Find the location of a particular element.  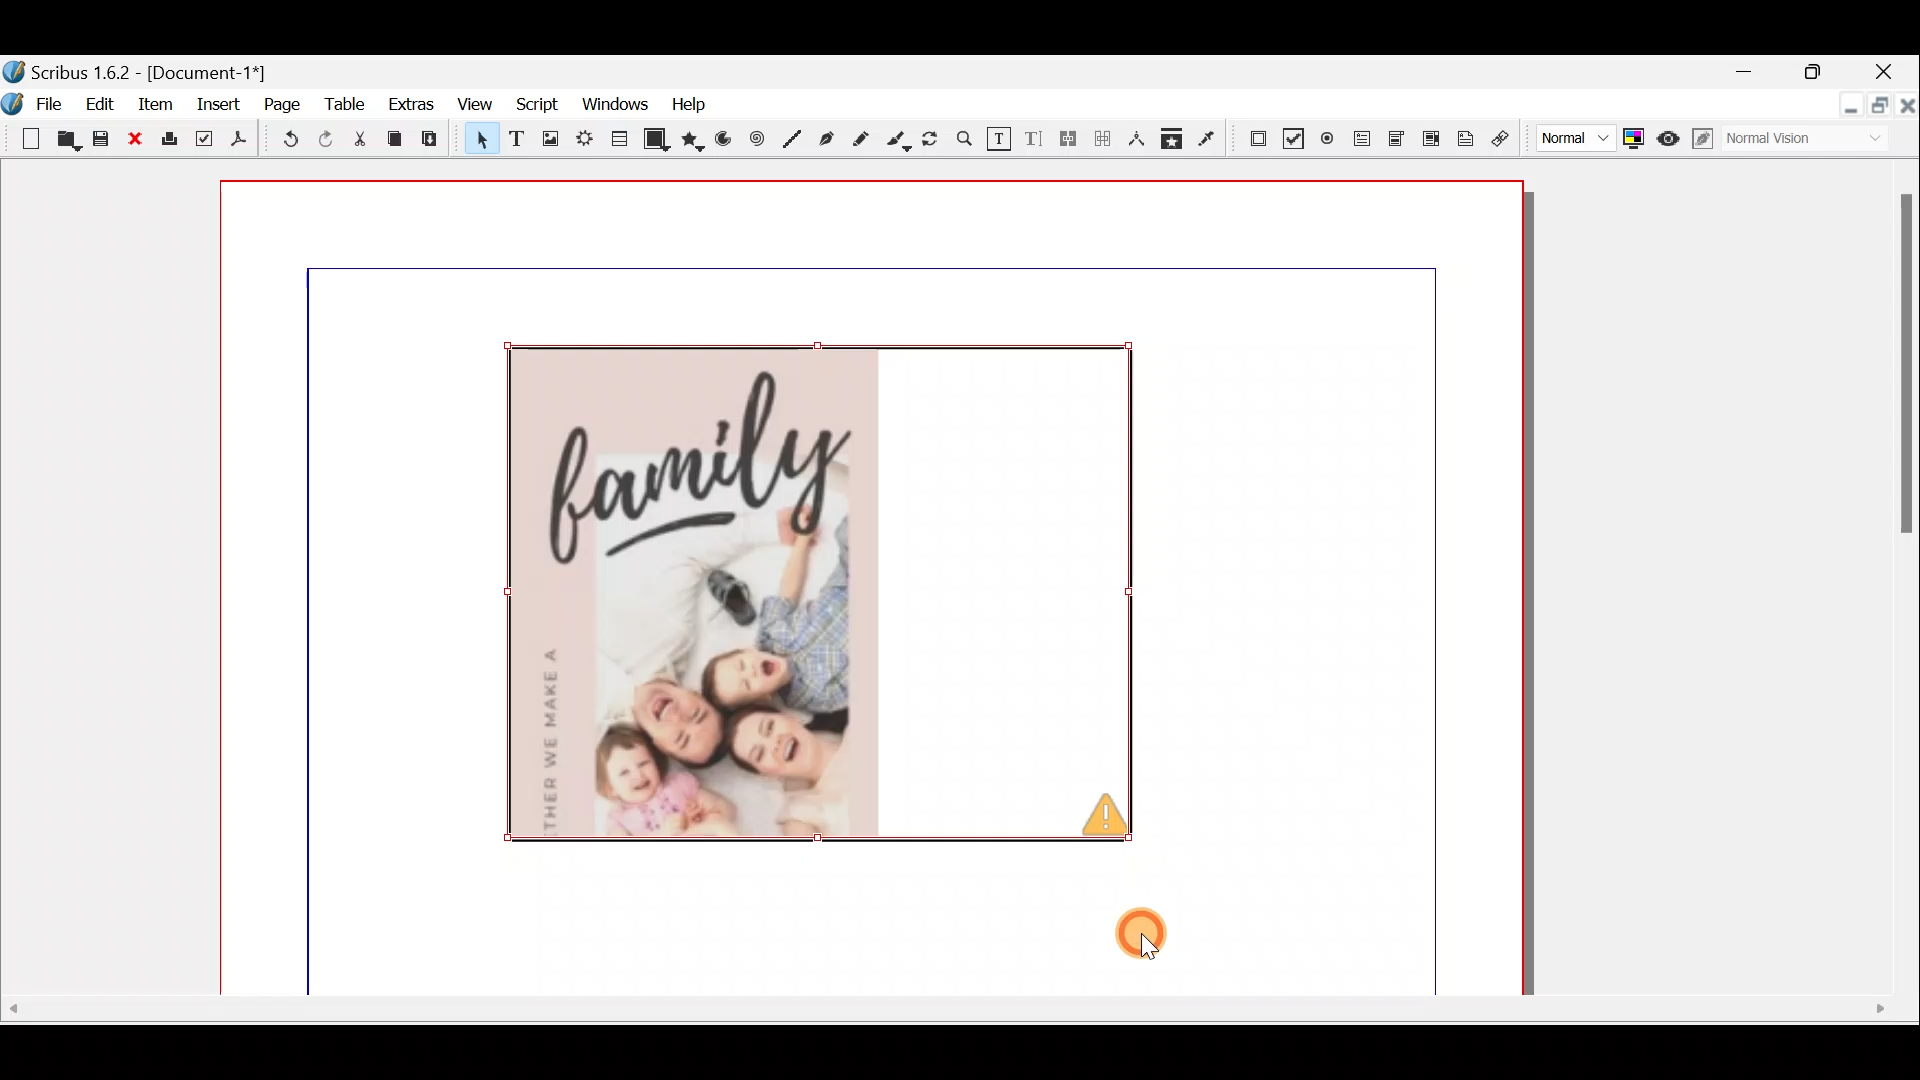

Line is located at coordinates (793, 140).